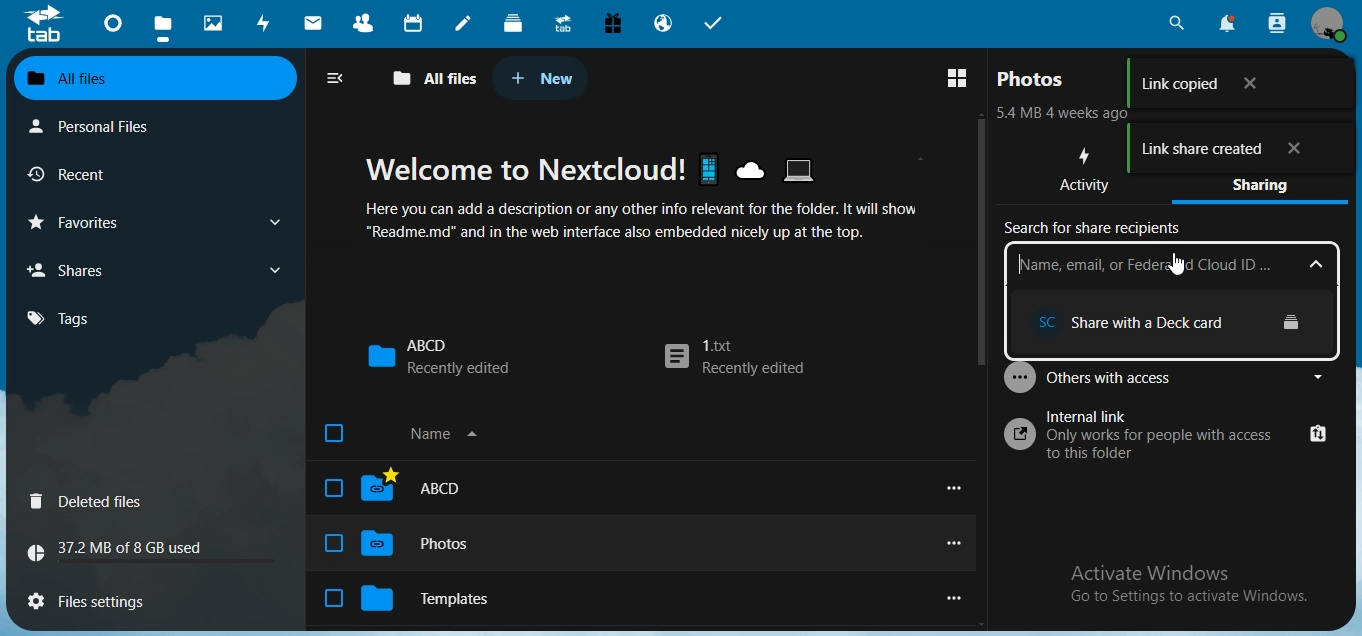 The height and width of the screenshot is (636, 1362). Describe the element at coordinates (334, 433) in the screenshot. I see `check box` at that location.